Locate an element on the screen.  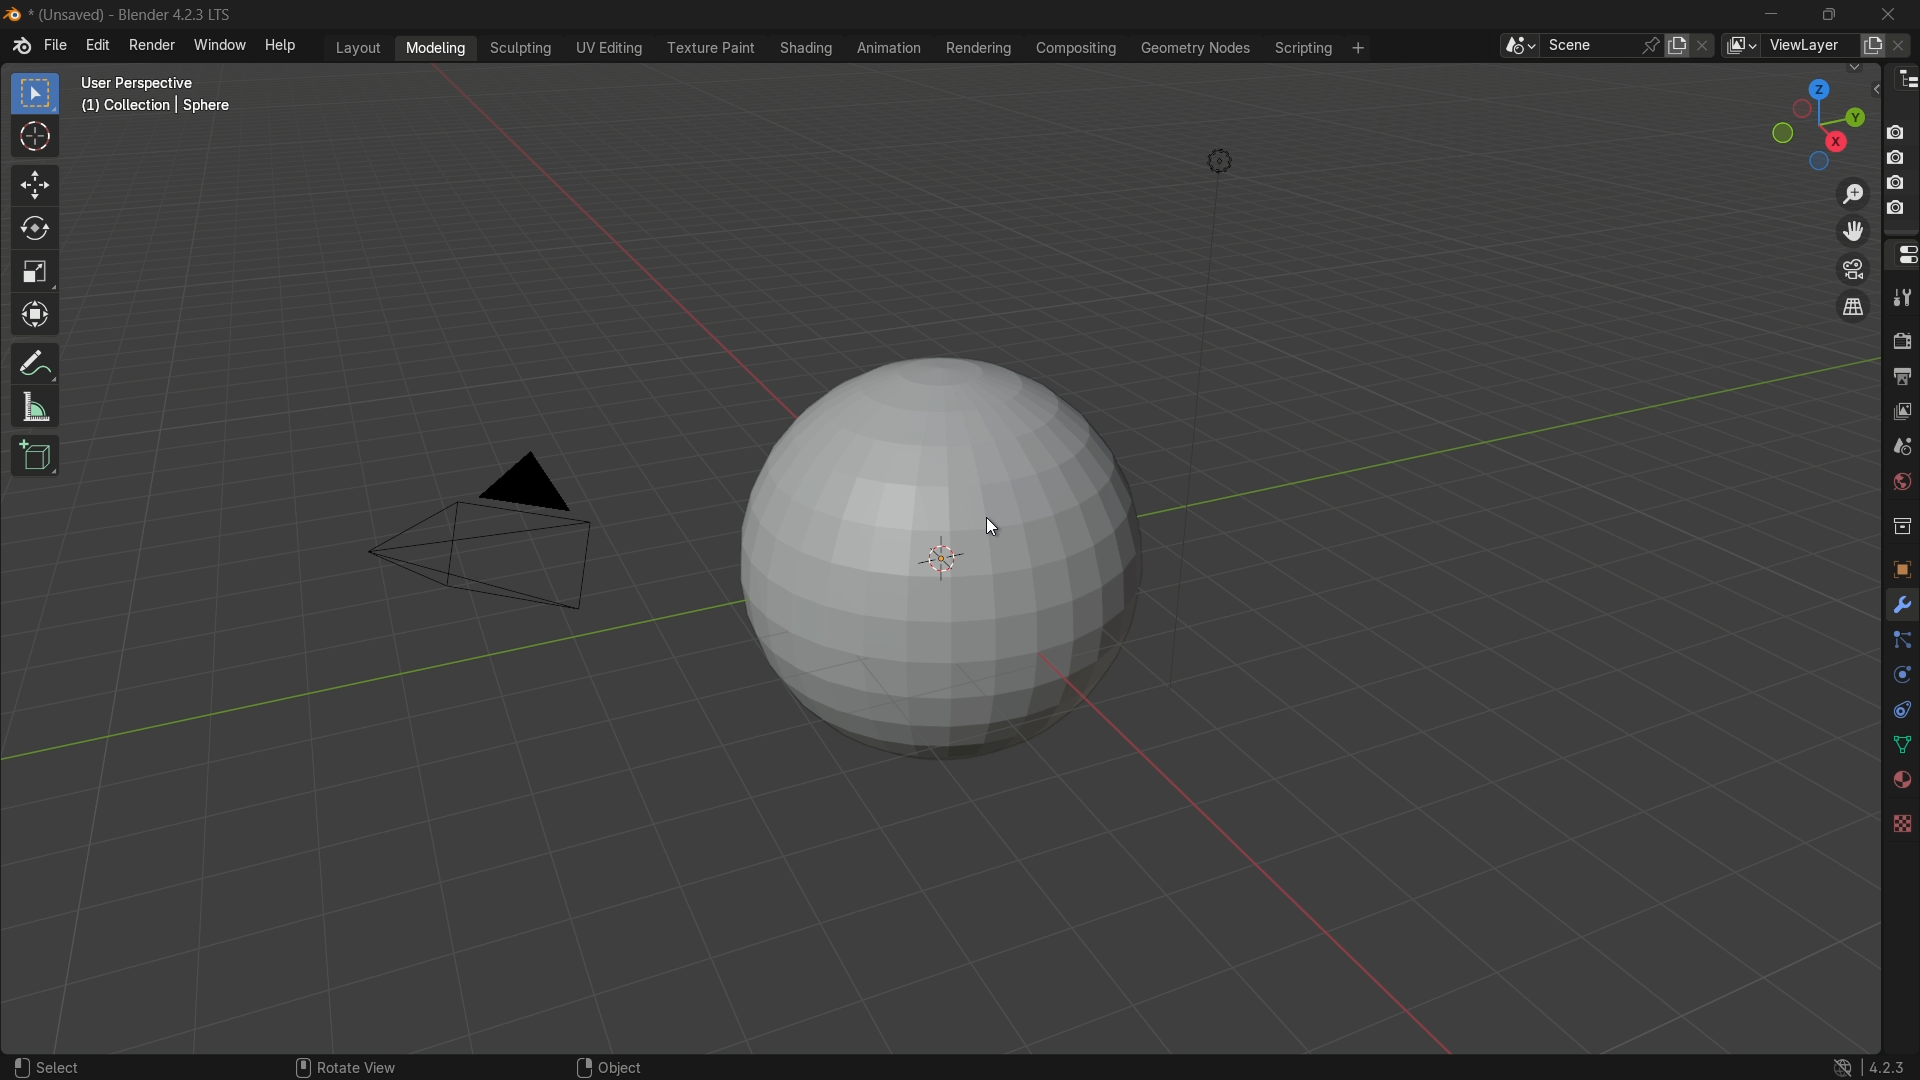
sculpting menu is located at coordinates (522, 49).